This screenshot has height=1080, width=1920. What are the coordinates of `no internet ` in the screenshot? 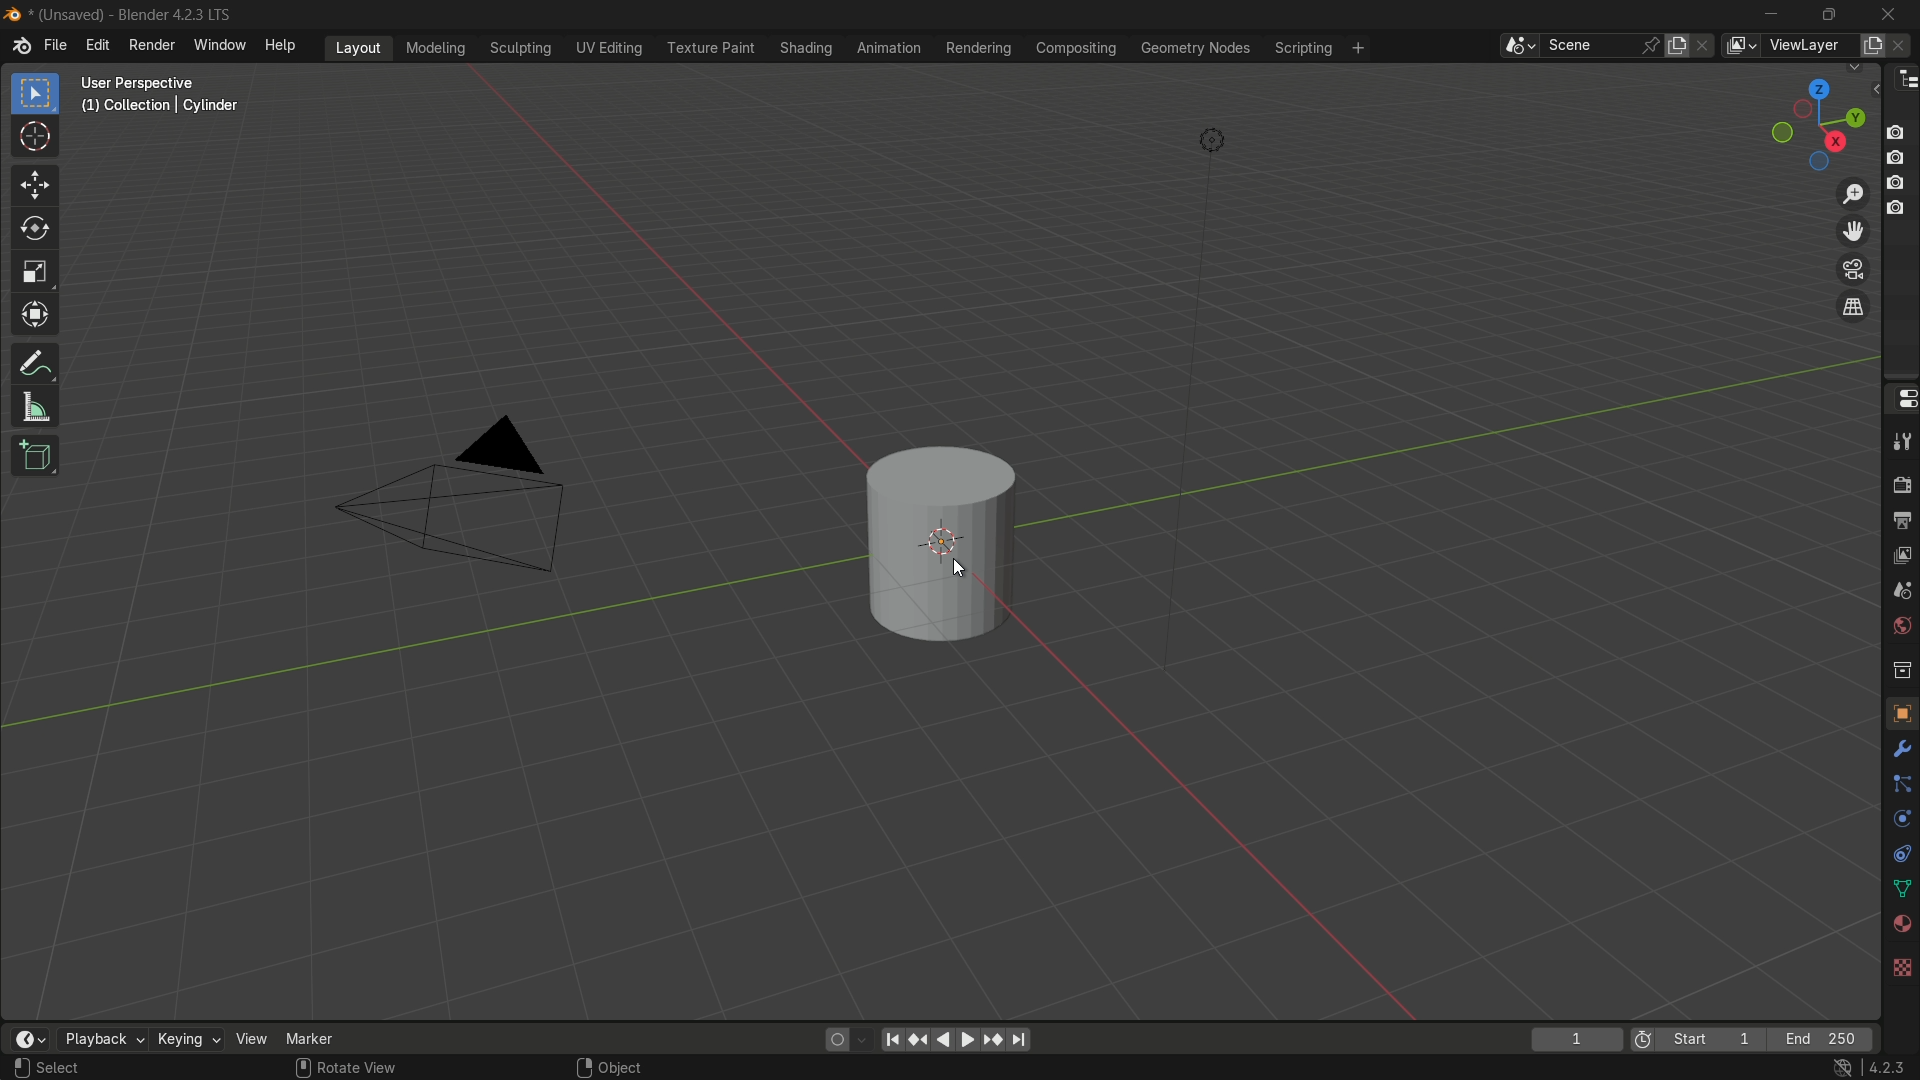 It's located at (1841, 1068).